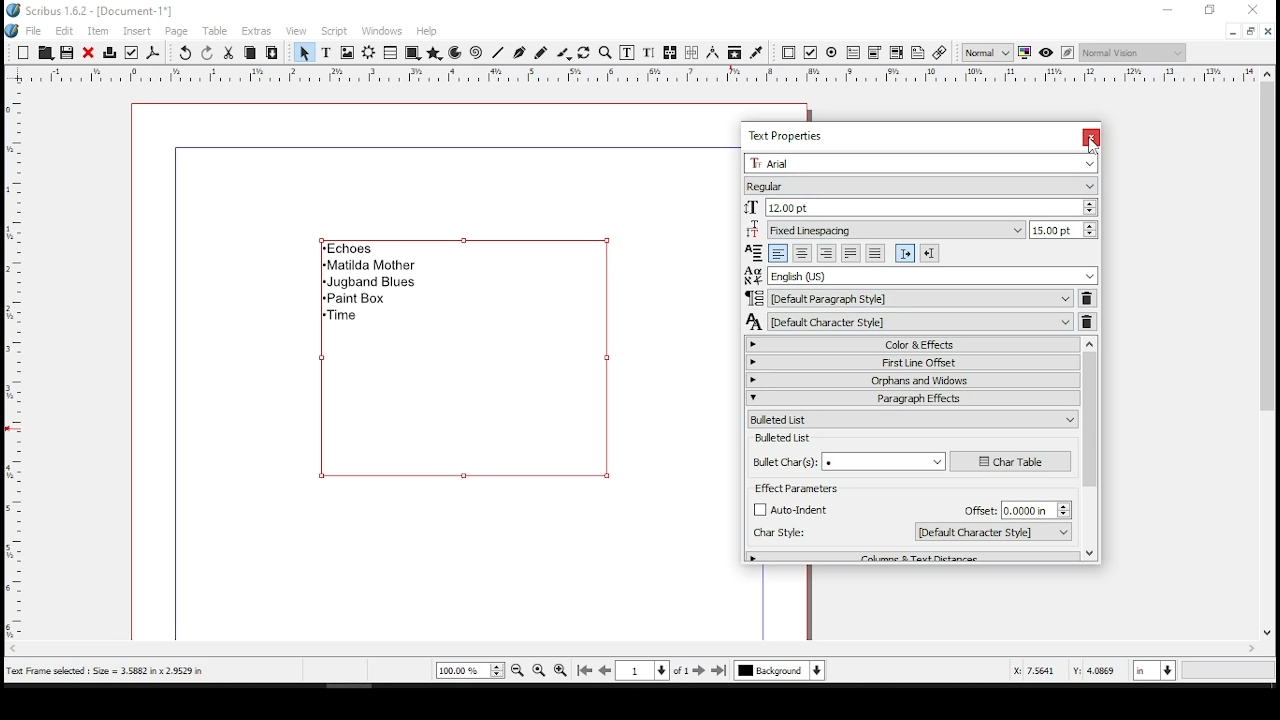 Image resolution: width=1280 pixels, height=720 pixels. Describe the element at coordinates (650, 73) in the screenshot. I see `horizontal scale` at that location.